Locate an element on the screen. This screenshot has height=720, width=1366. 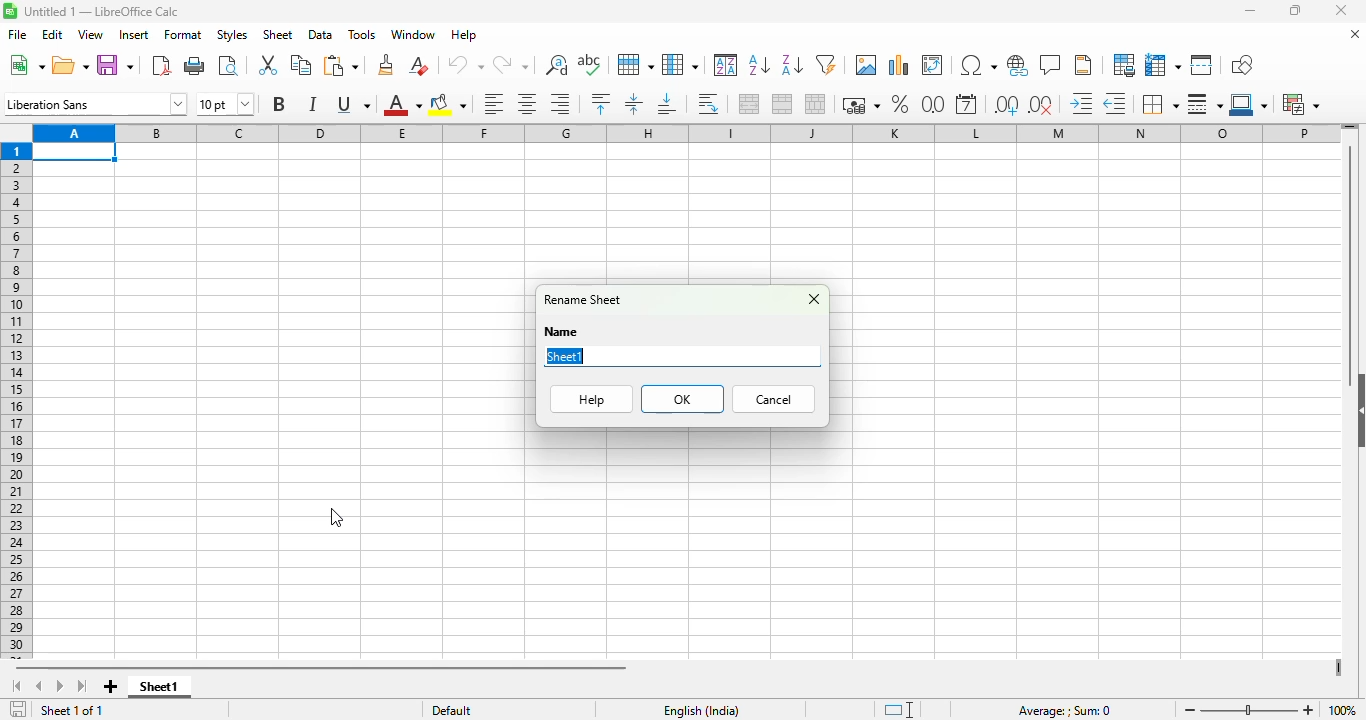
maximize is located at coordinates (1294, 10).